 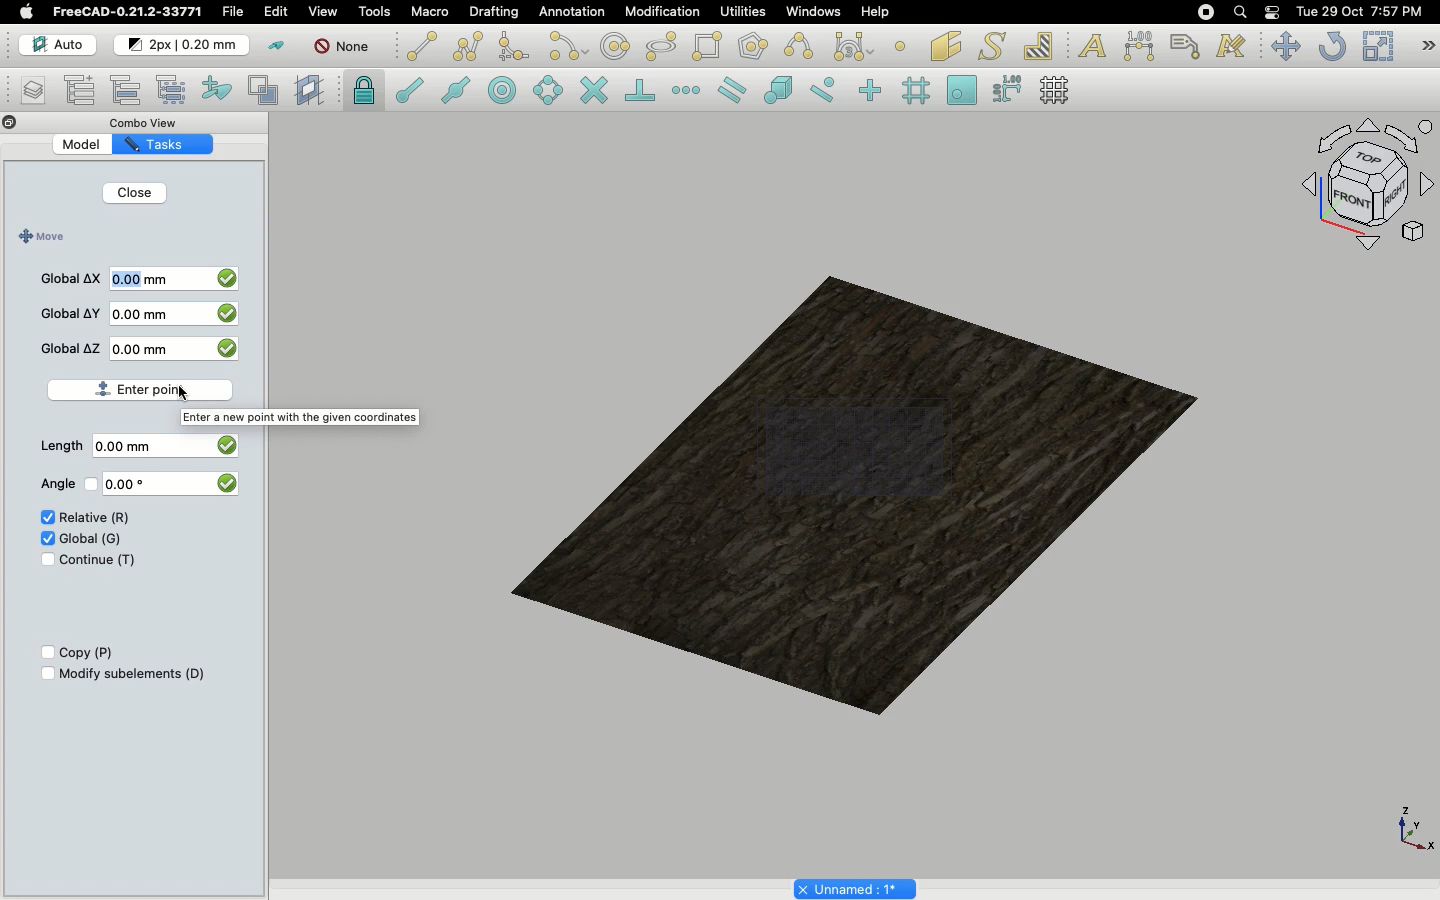 I want to click on Bezier tools, so click(x=856, y=46).